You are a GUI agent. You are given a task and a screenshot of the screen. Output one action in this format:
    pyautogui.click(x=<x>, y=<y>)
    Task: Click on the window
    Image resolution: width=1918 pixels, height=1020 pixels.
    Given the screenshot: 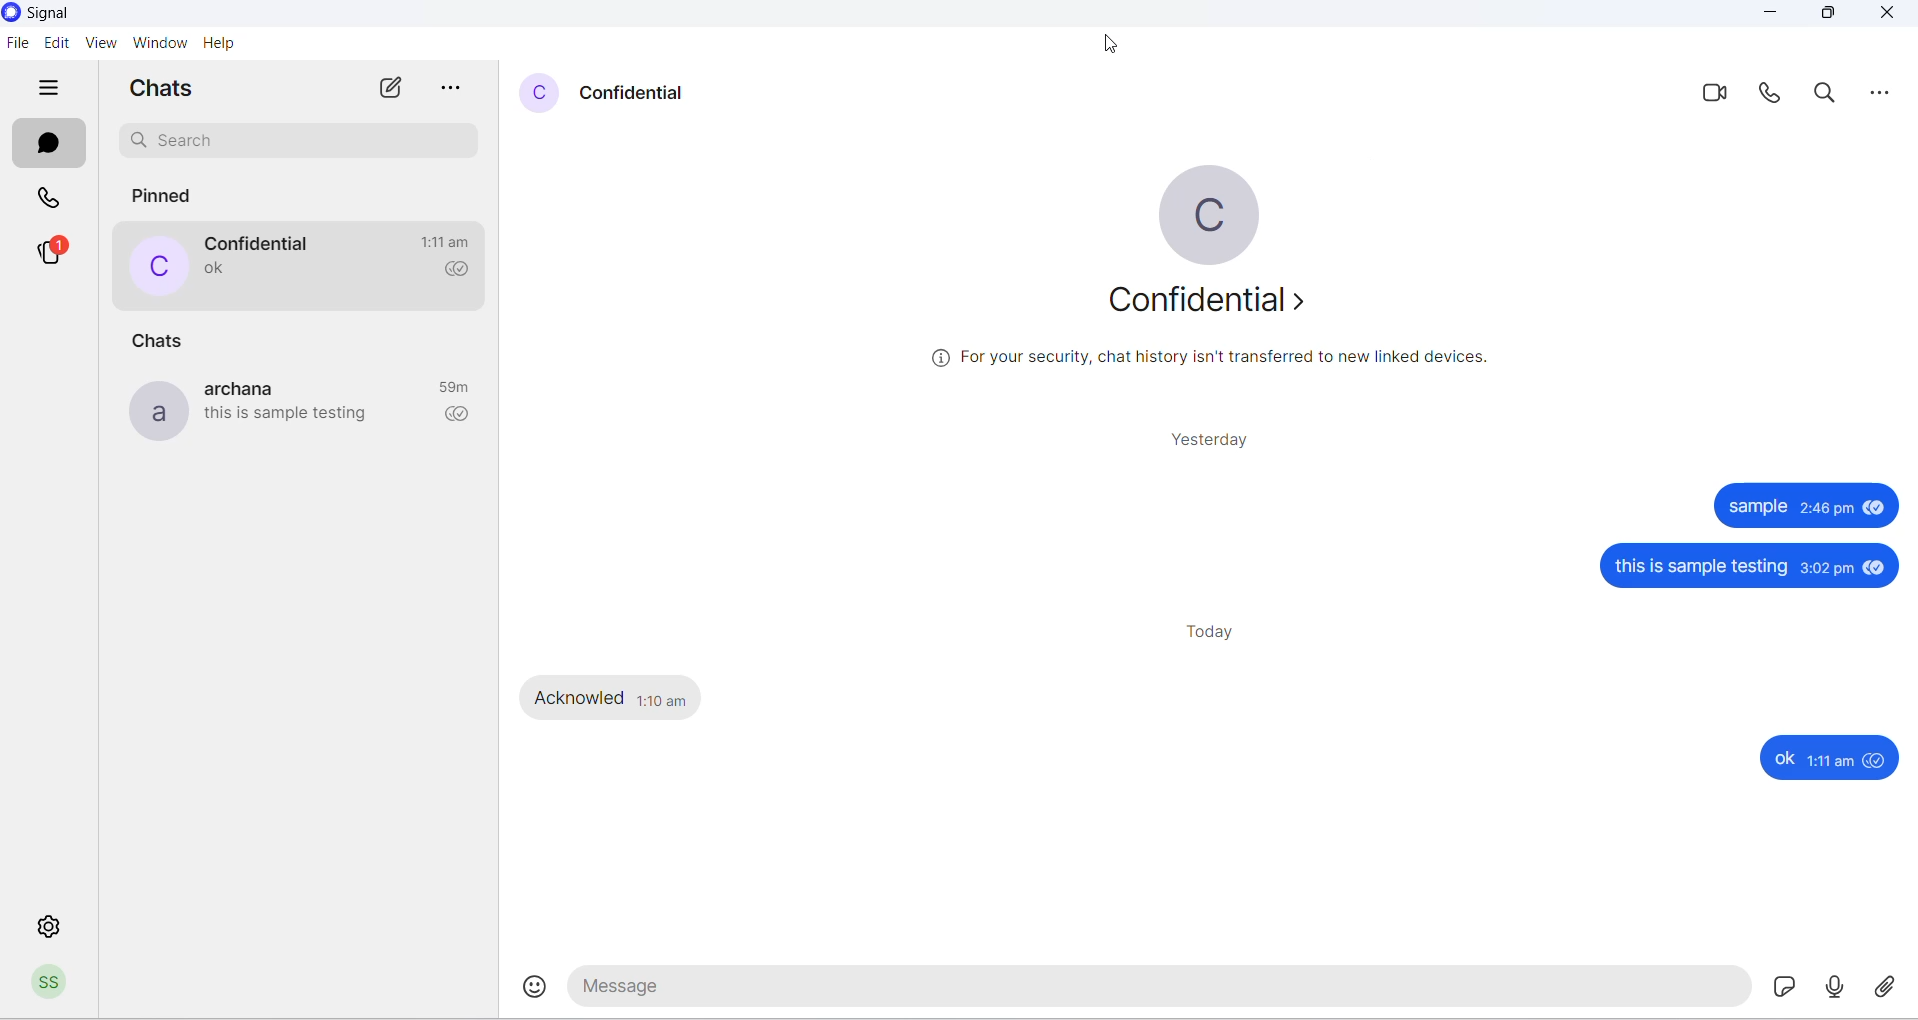 What is the action you would take?
    pyautogui.click(x=159, y=43)
    